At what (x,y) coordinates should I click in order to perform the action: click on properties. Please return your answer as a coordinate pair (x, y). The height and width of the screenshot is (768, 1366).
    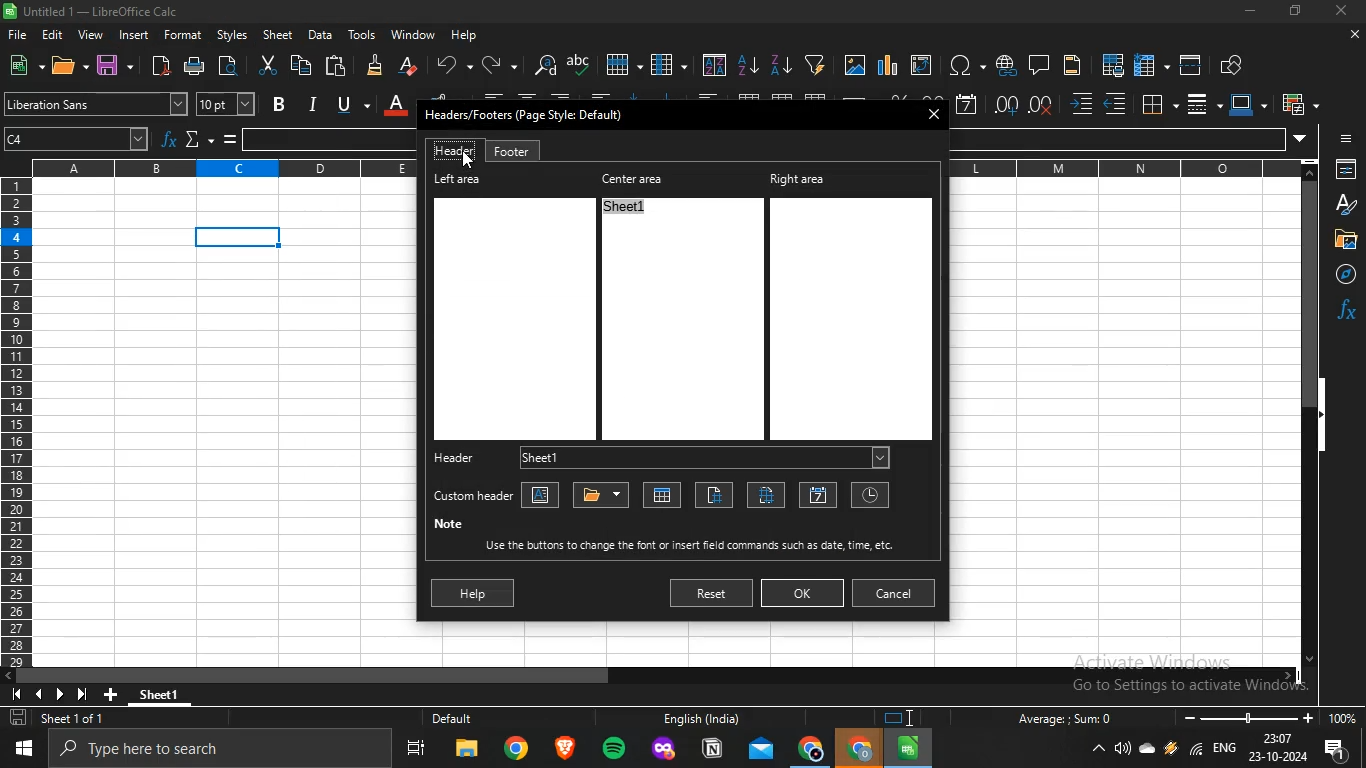
    Looking at the image, I should click on (1343, 170).